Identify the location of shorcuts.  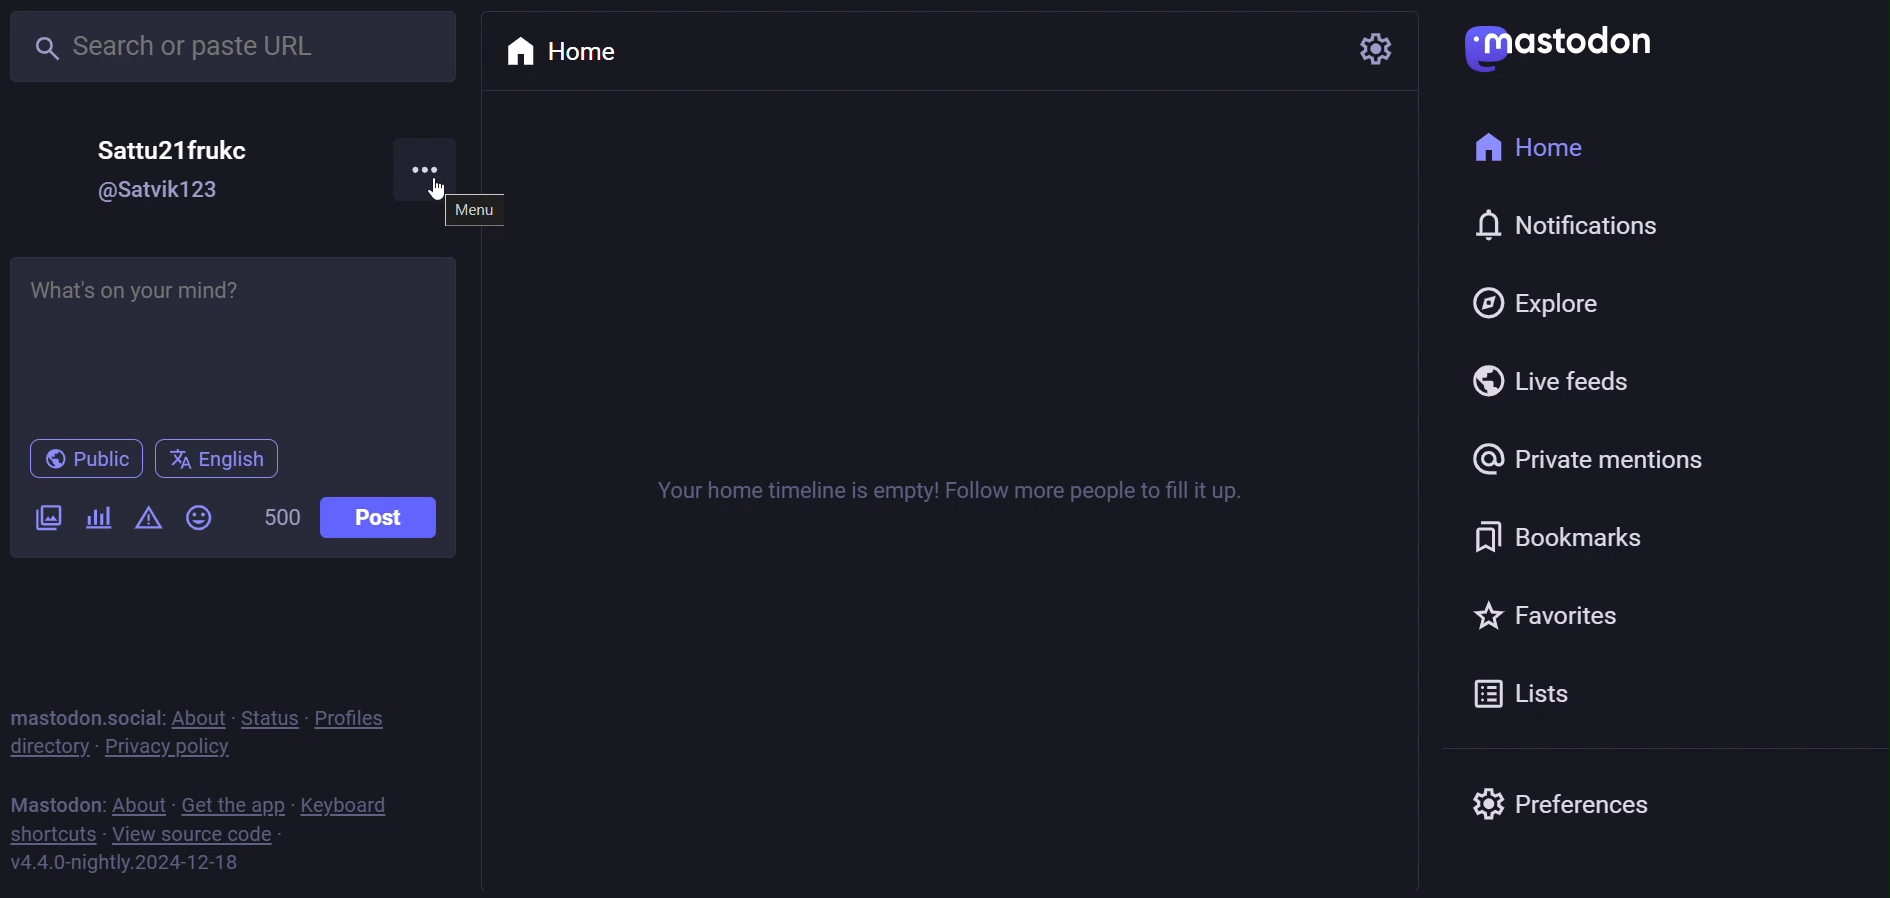
(54, 834).